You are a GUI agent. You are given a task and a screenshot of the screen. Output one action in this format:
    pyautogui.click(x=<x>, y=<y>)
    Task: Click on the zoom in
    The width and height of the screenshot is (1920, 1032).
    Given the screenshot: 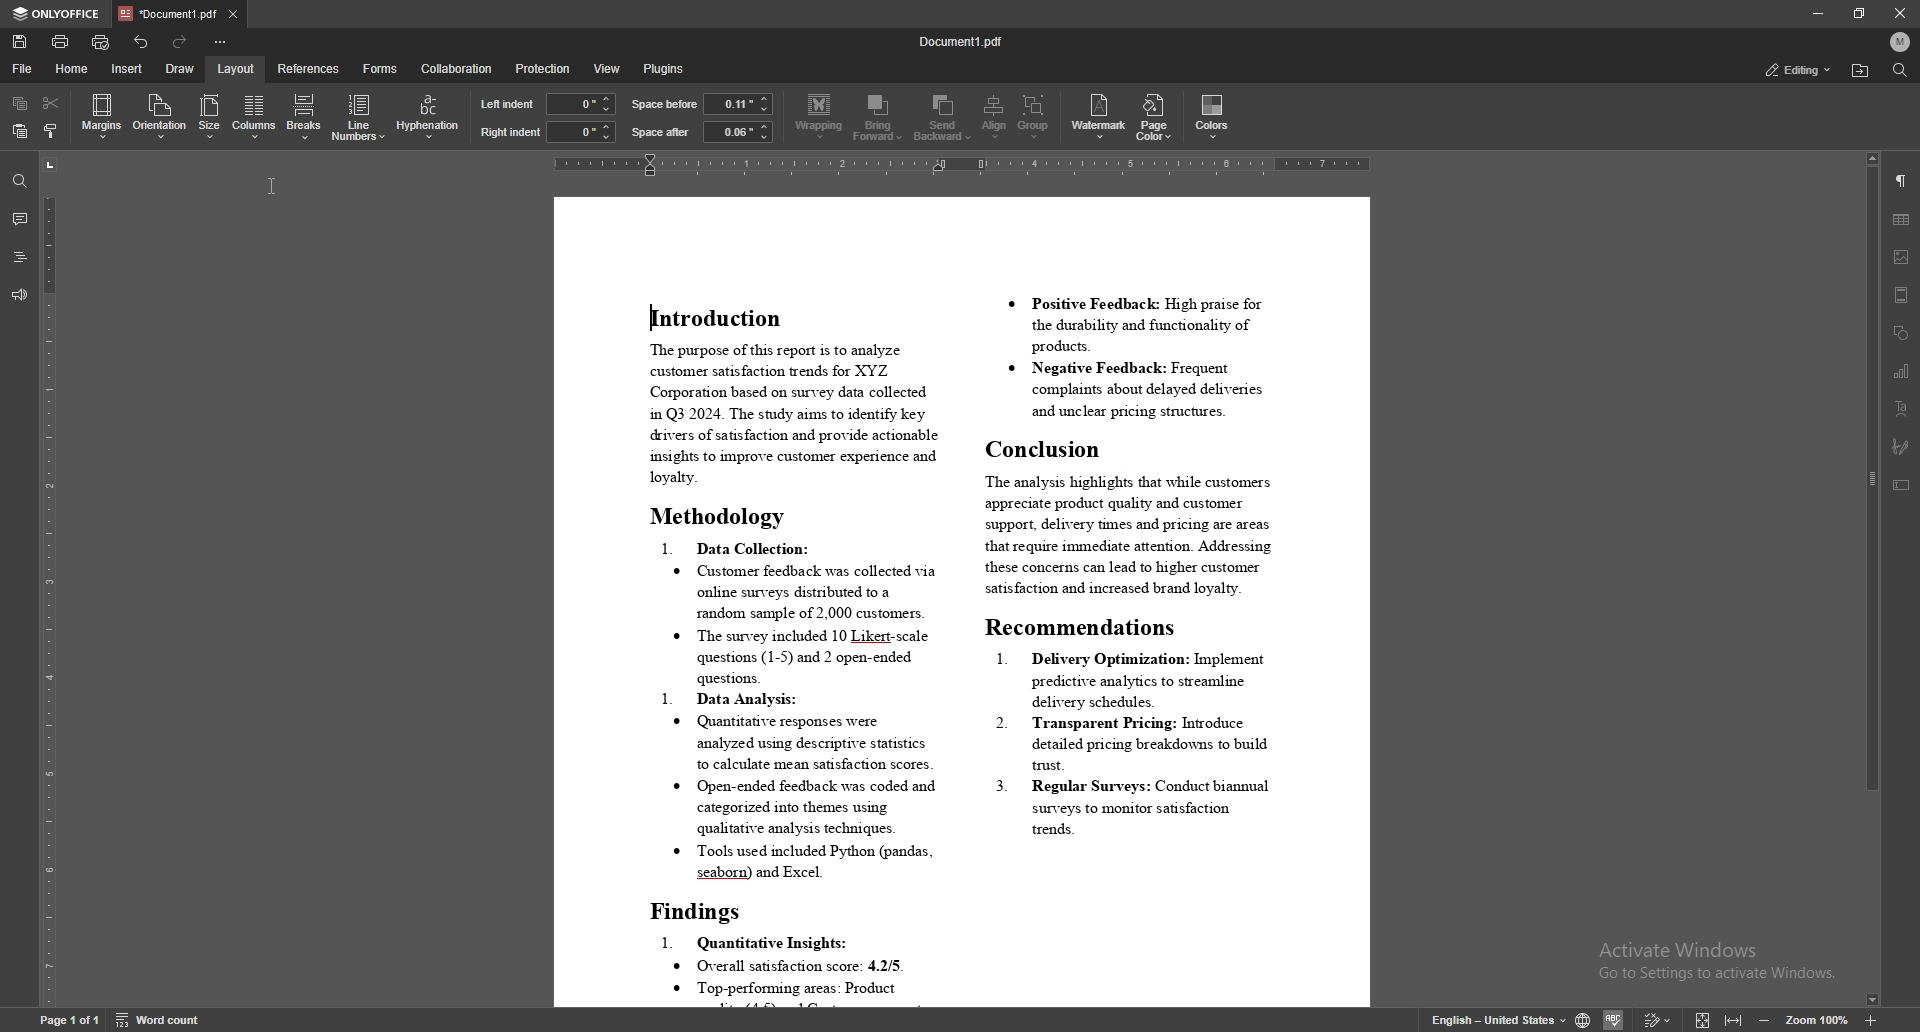 What is the action you would take?
    pyautogui.click(x=1871, y=1020)
    